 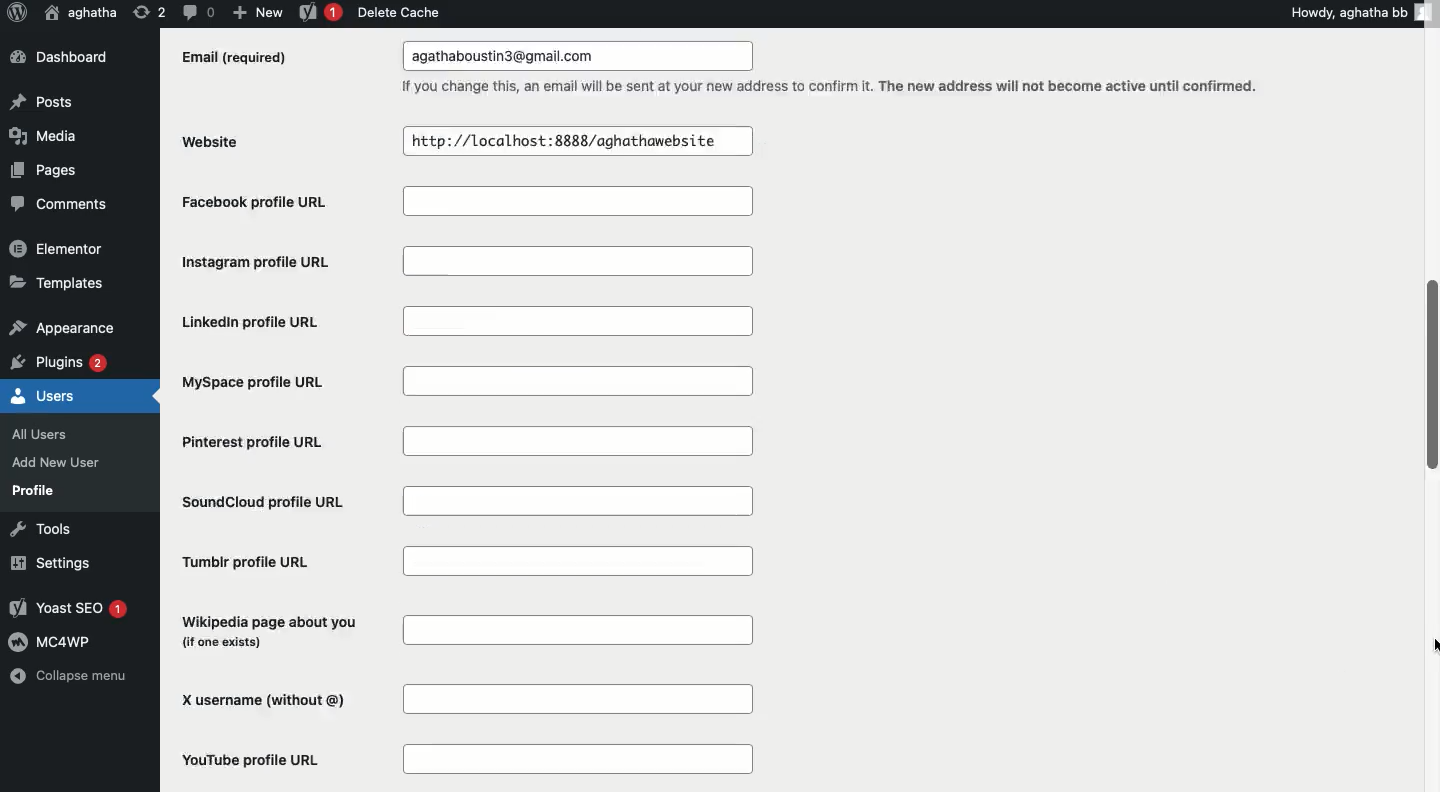 What do you see at coordinates (72, 609) in the screenshot?
I see `Yoast SEO 1` at bounding box center [72, 609].